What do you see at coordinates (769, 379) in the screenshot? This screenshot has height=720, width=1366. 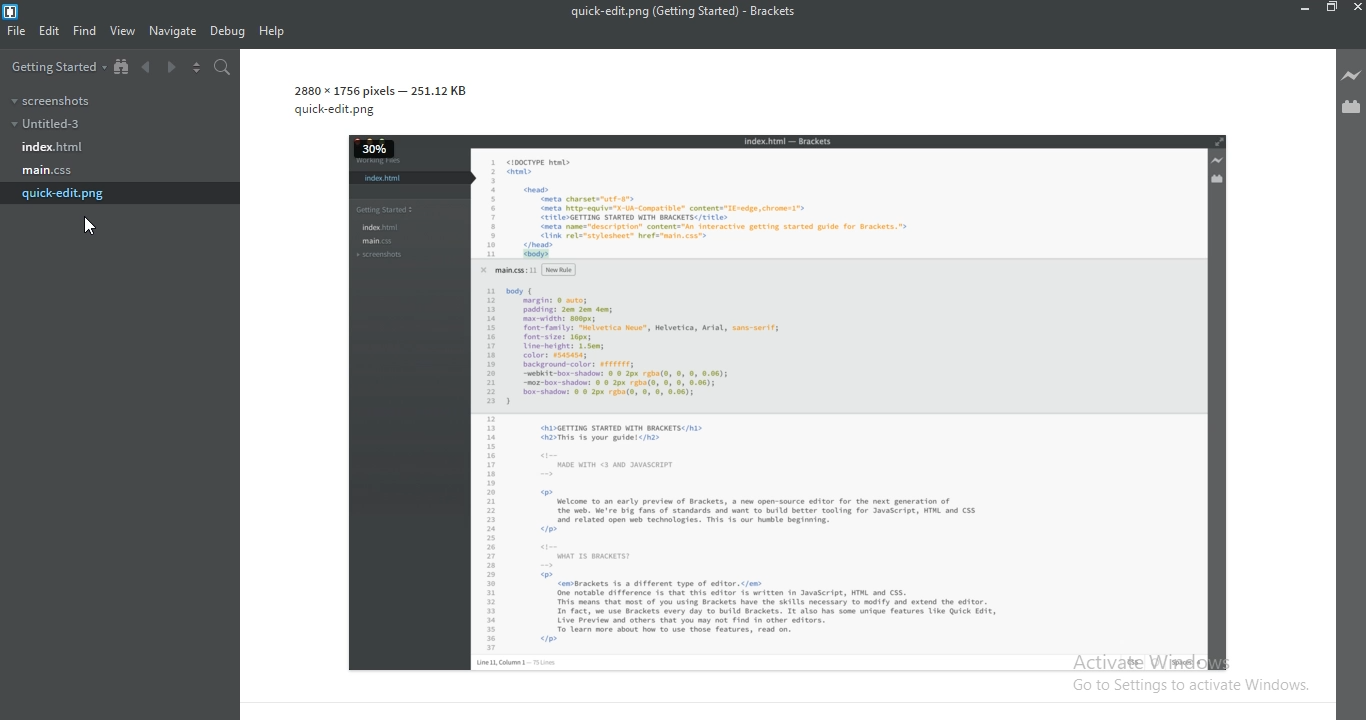 I see `quick-edit.png image` at bounding box center [769, 379].